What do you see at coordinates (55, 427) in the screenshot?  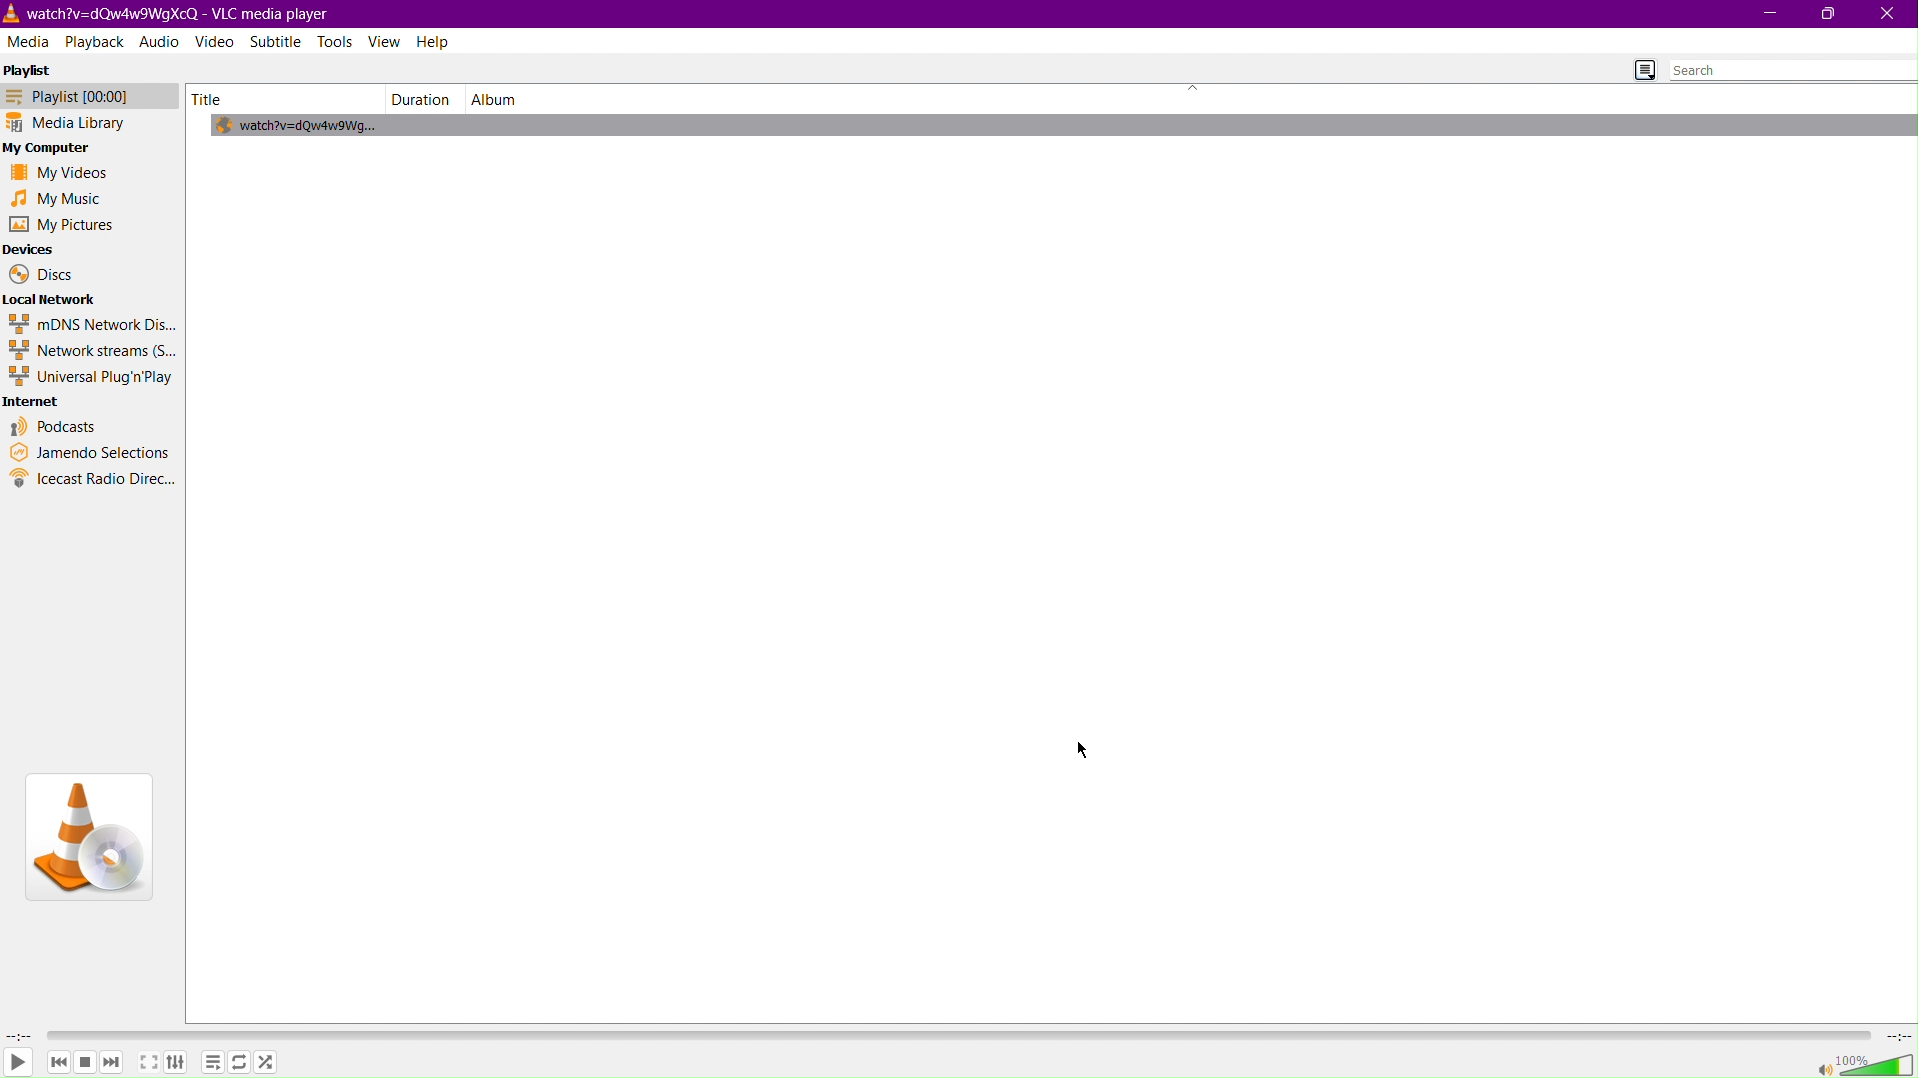 I see `Podcasts` at bounding box center [55, 427].